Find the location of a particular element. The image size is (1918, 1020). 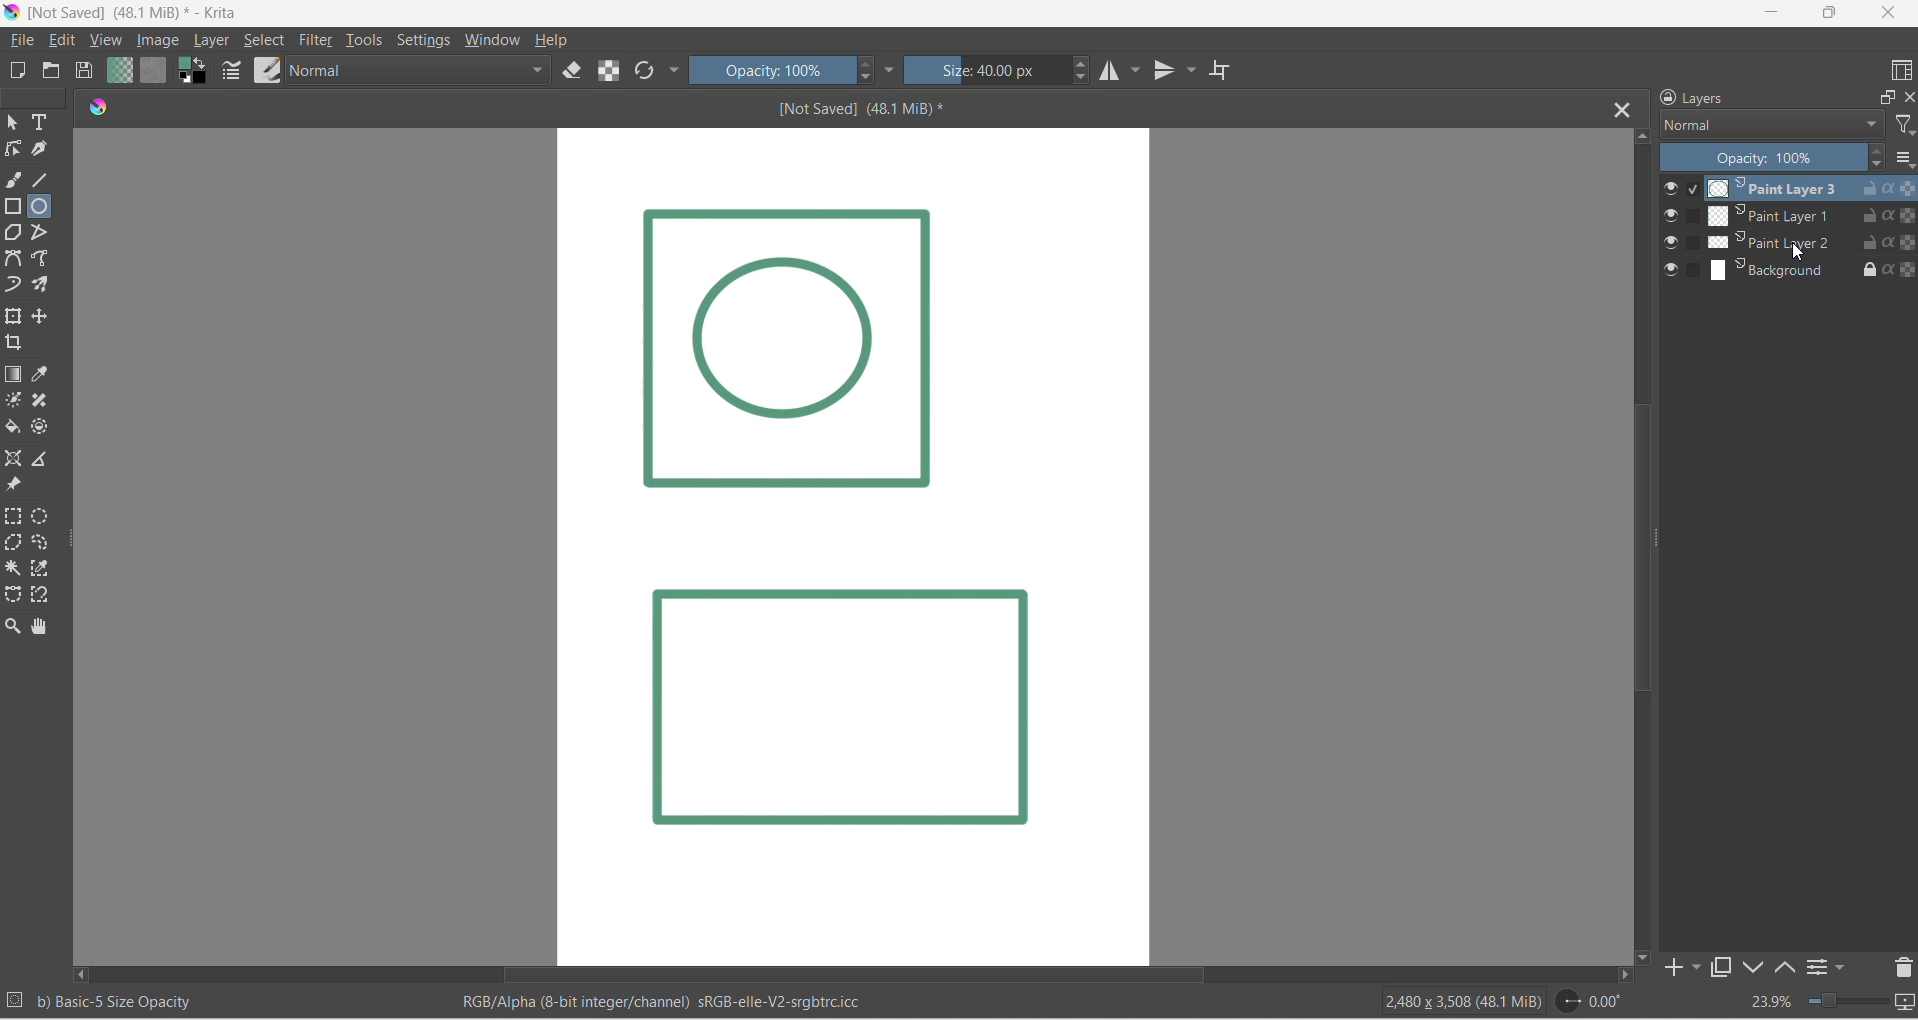

reference image tool is located at coordinates (17, 487).